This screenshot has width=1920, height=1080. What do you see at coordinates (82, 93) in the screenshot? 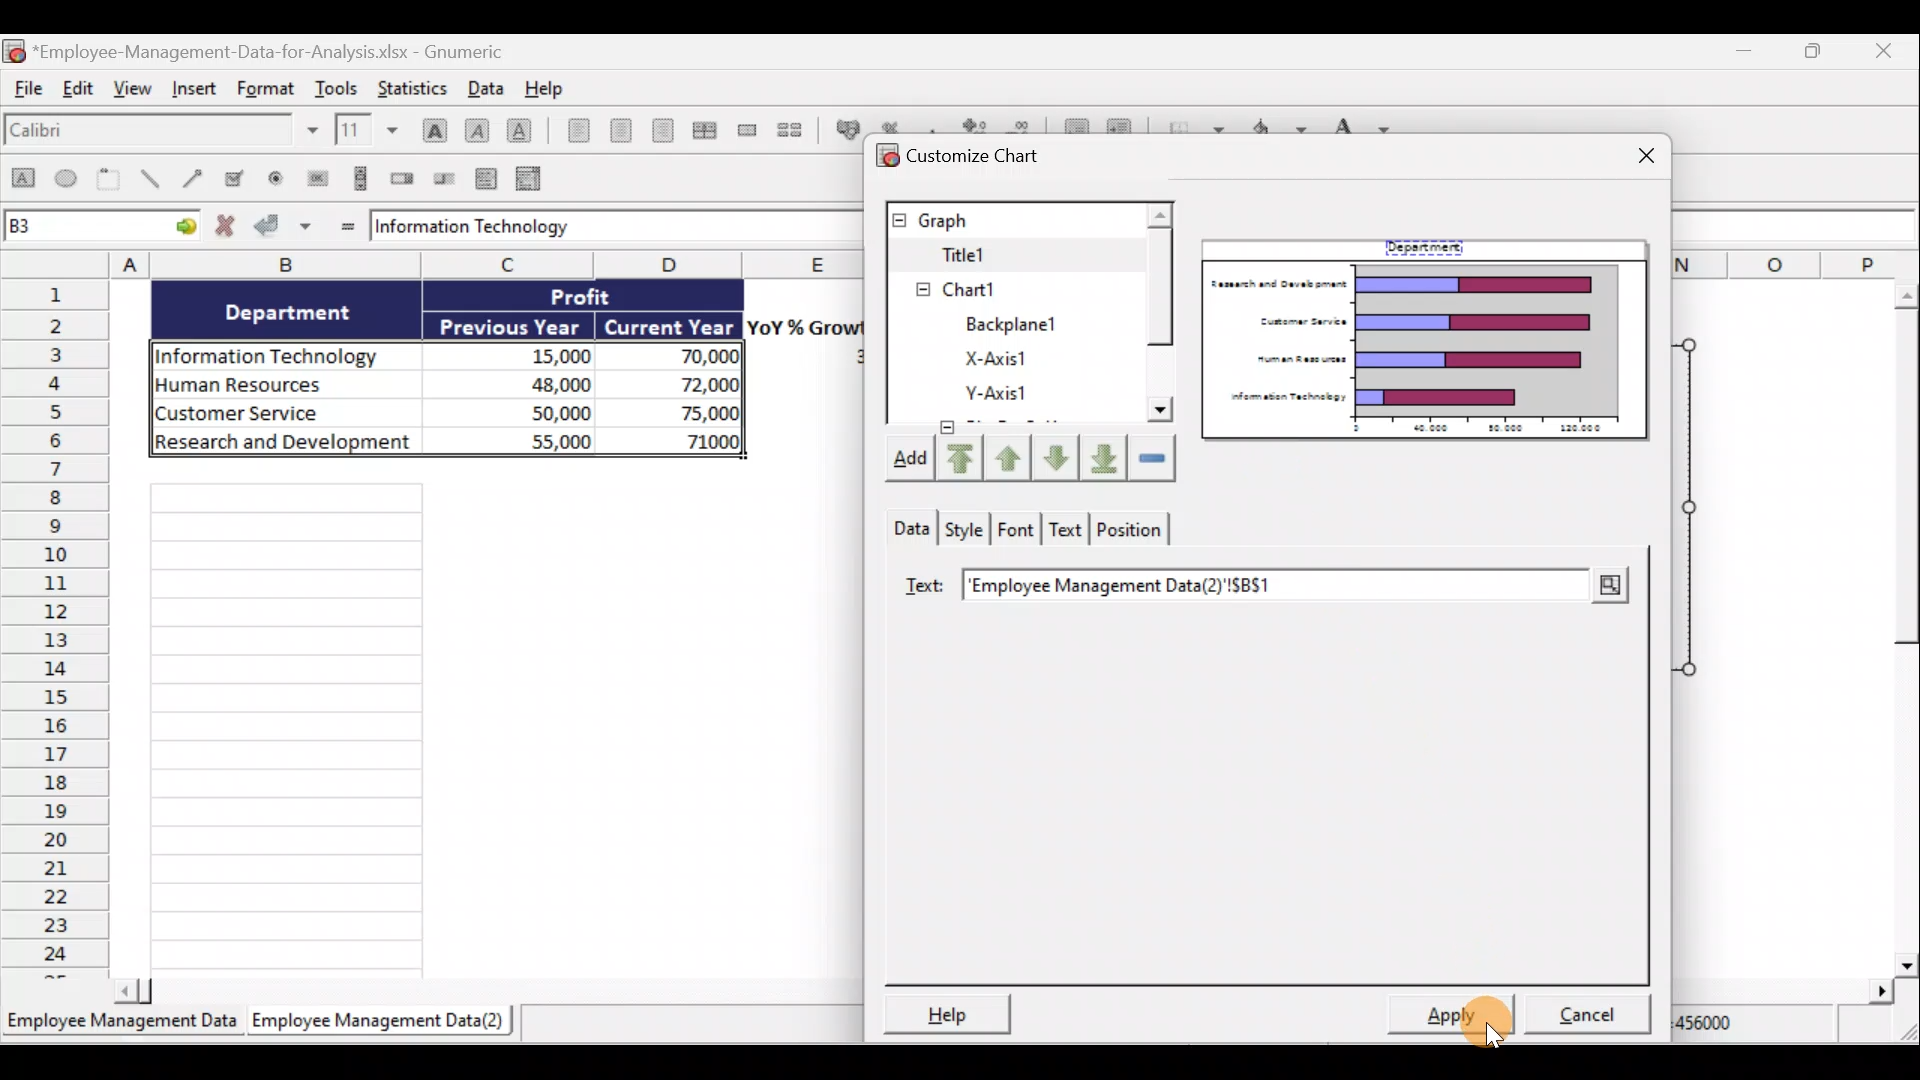
I see `Edit` at bounding box center [82, 93].